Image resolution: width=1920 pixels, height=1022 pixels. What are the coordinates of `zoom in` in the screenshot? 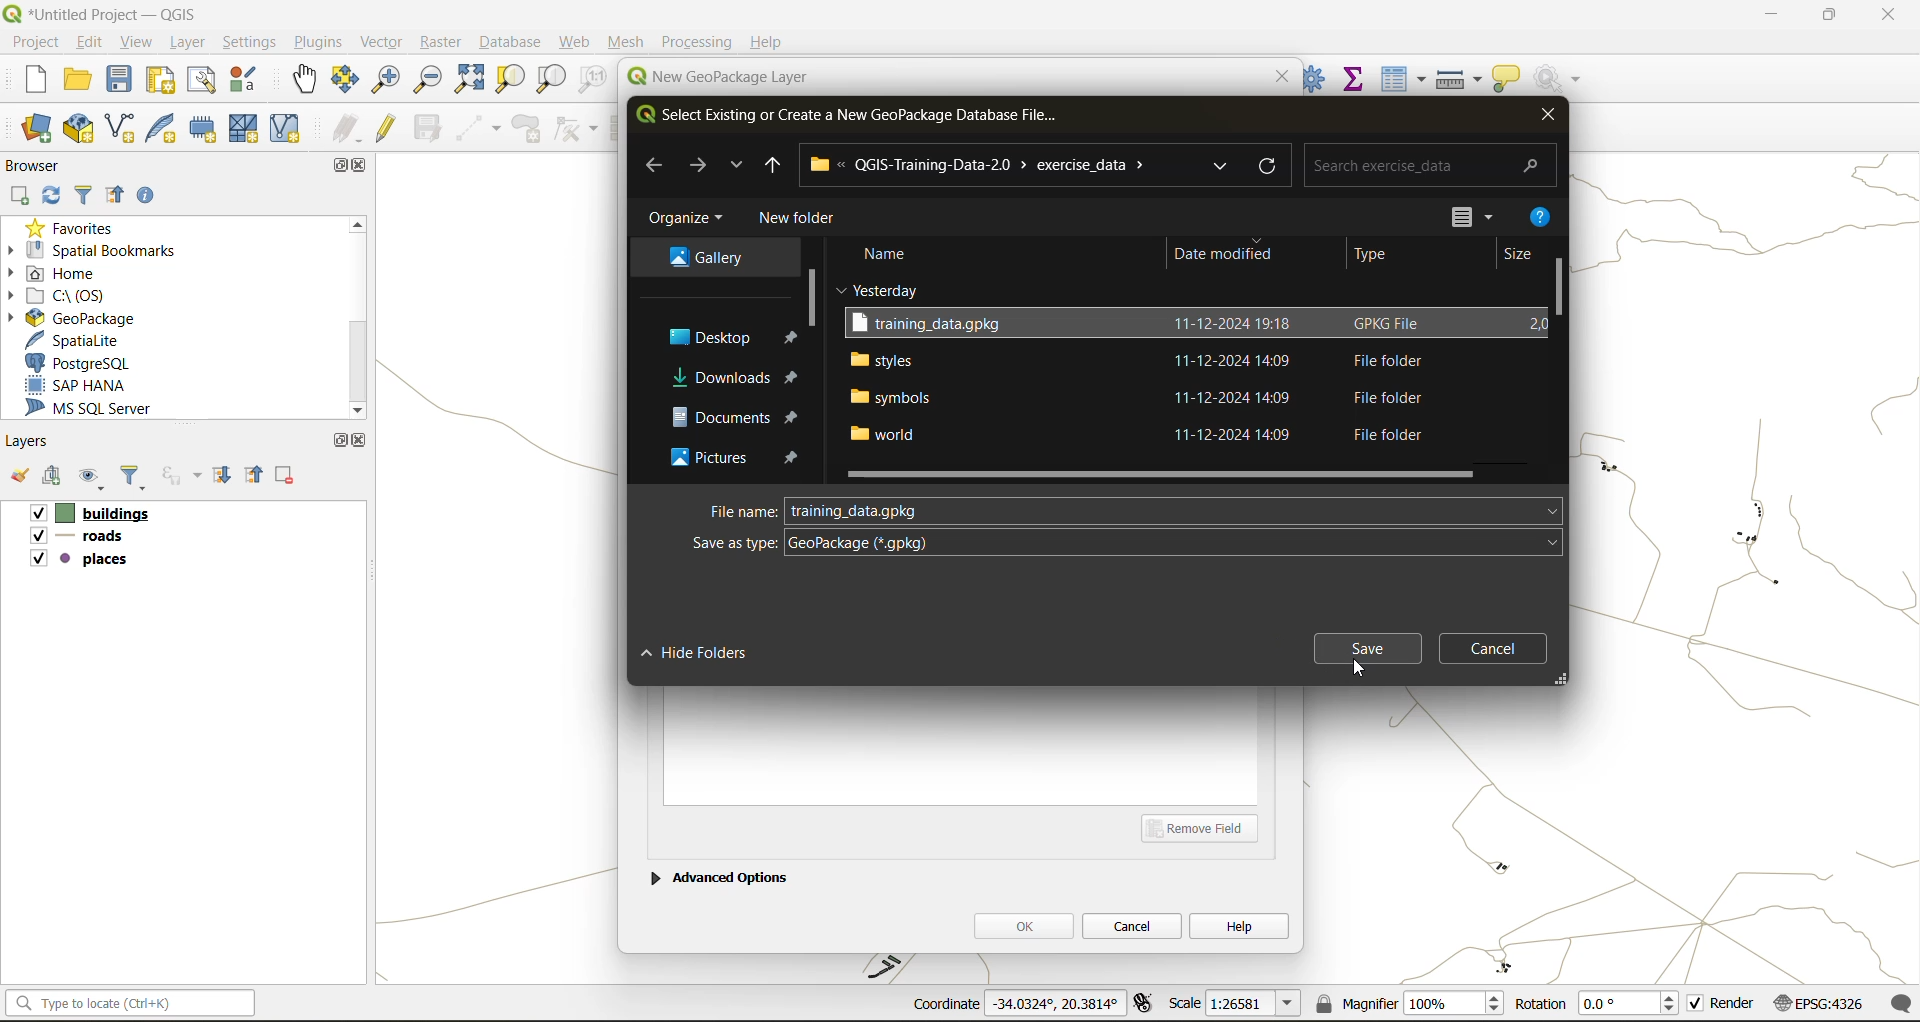 It's located at (384, 78).